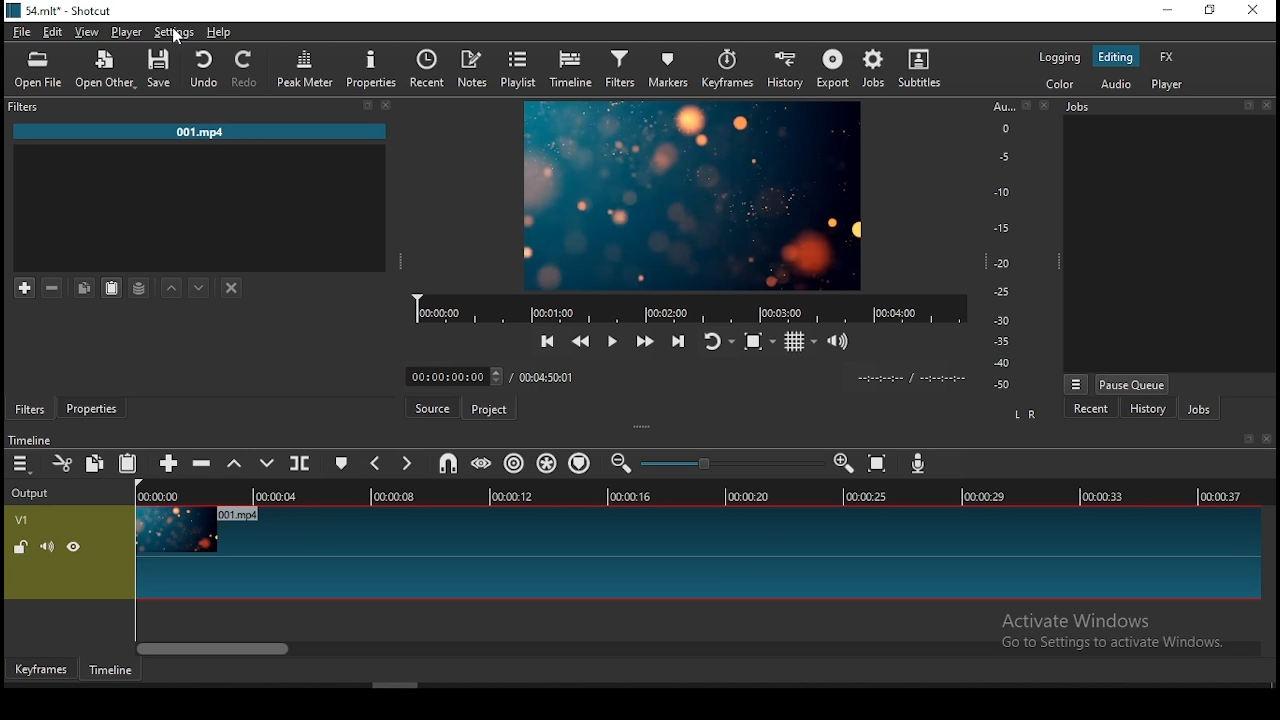  Describe the element at coordinates (520, 68) in the screenshot. I see `playlist` at that location.